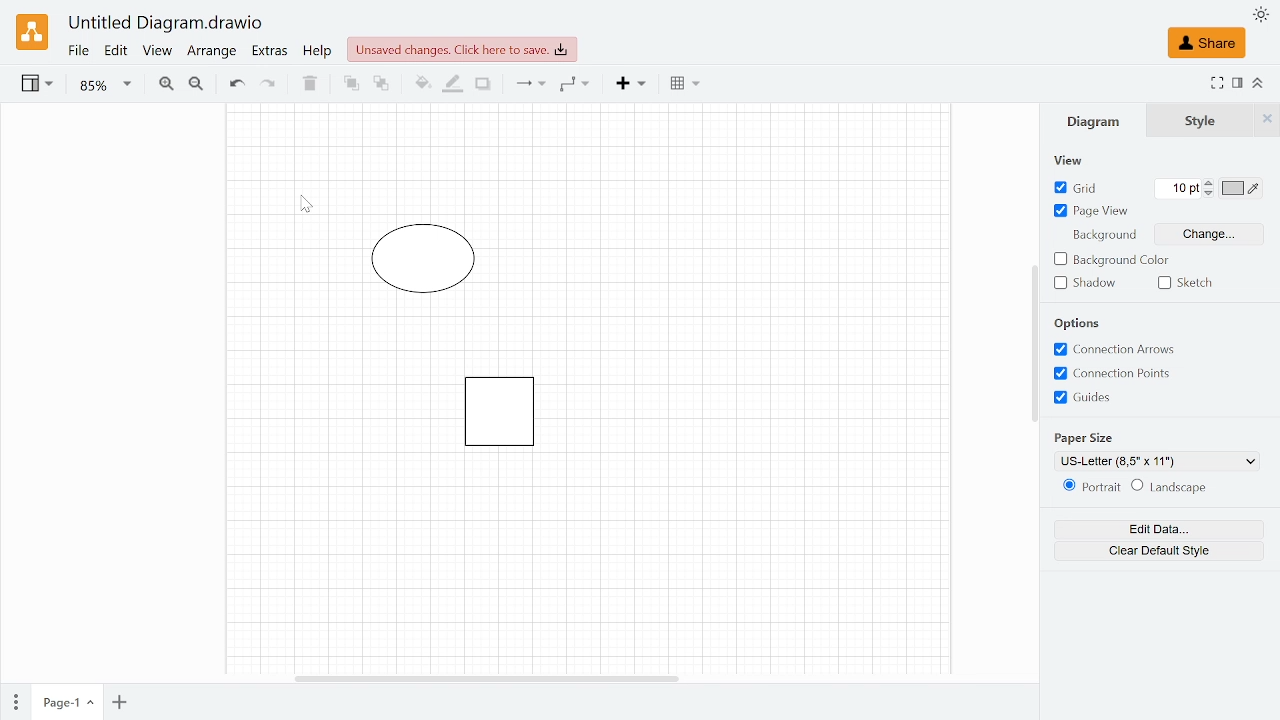 This screenshot has height=720, width=1280. What do you see at coordinates (1178, 188) in the screenshot?
I see `Grid units` at bounding box center [1178, 188].